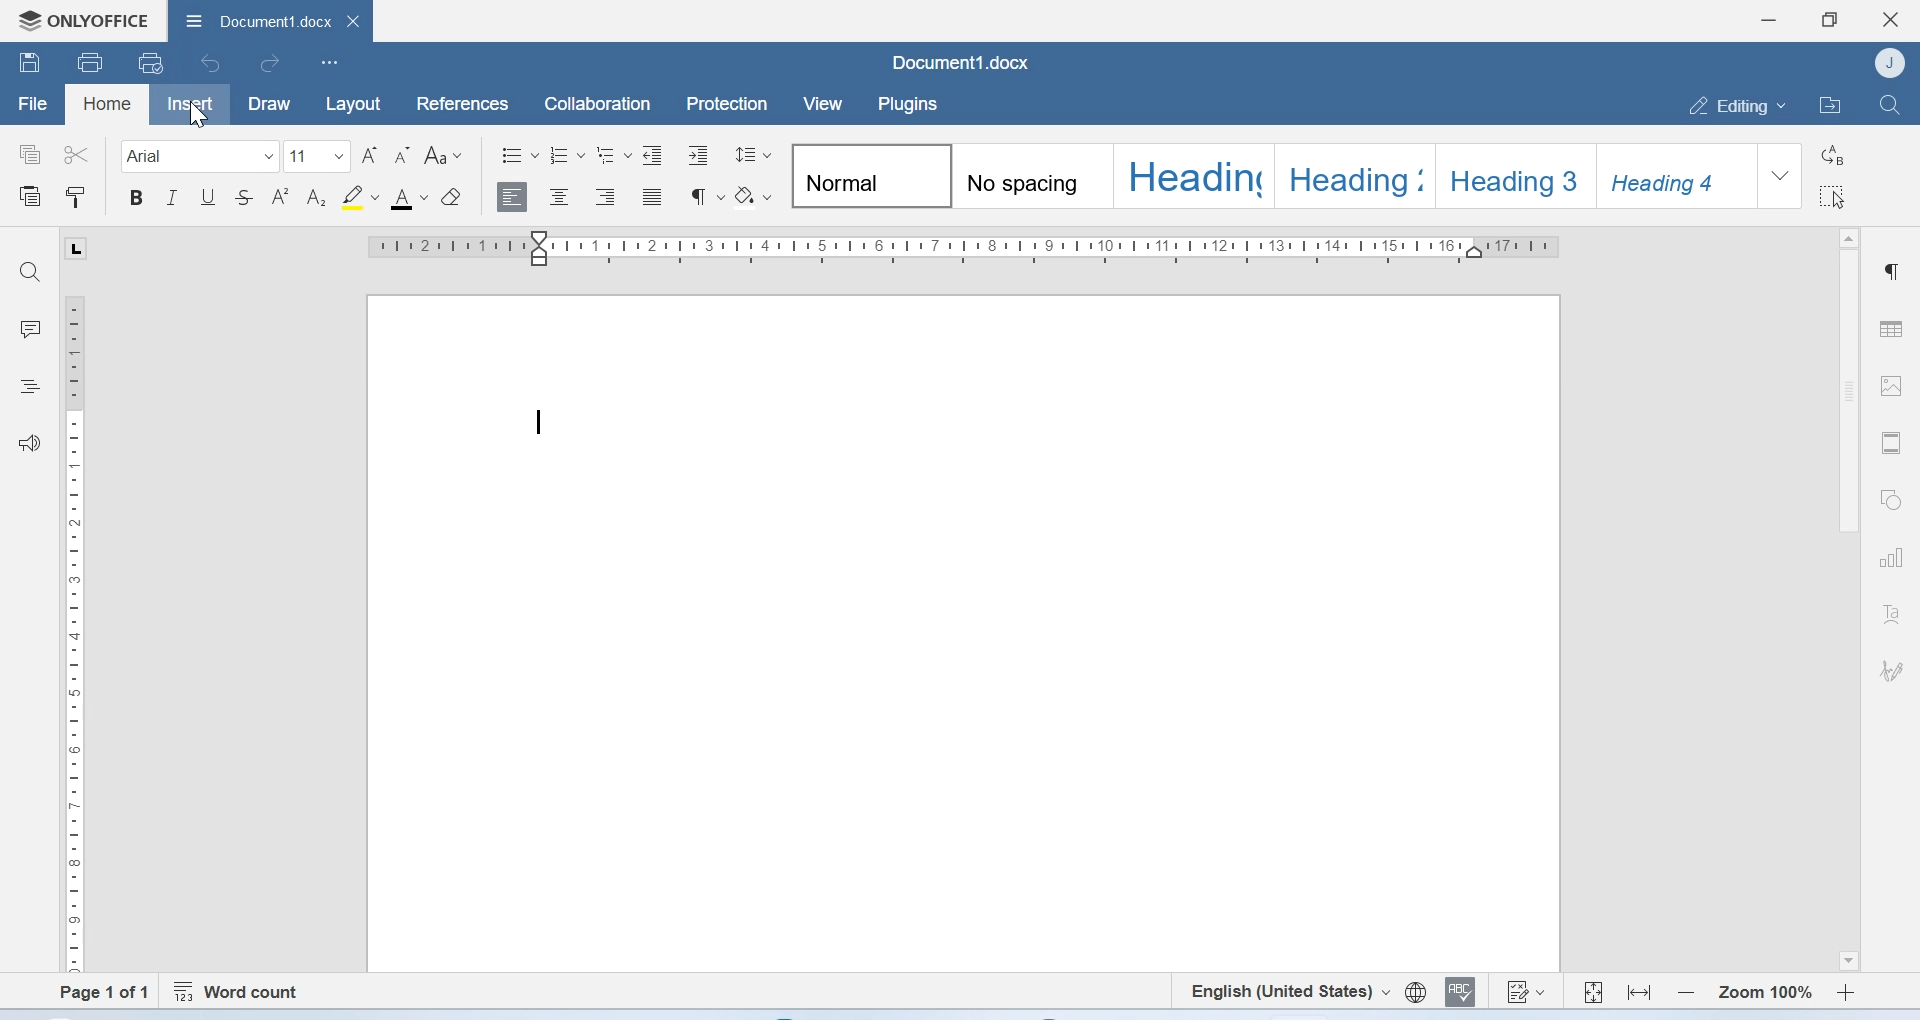  I want to click on Table, so click(1894, 323).